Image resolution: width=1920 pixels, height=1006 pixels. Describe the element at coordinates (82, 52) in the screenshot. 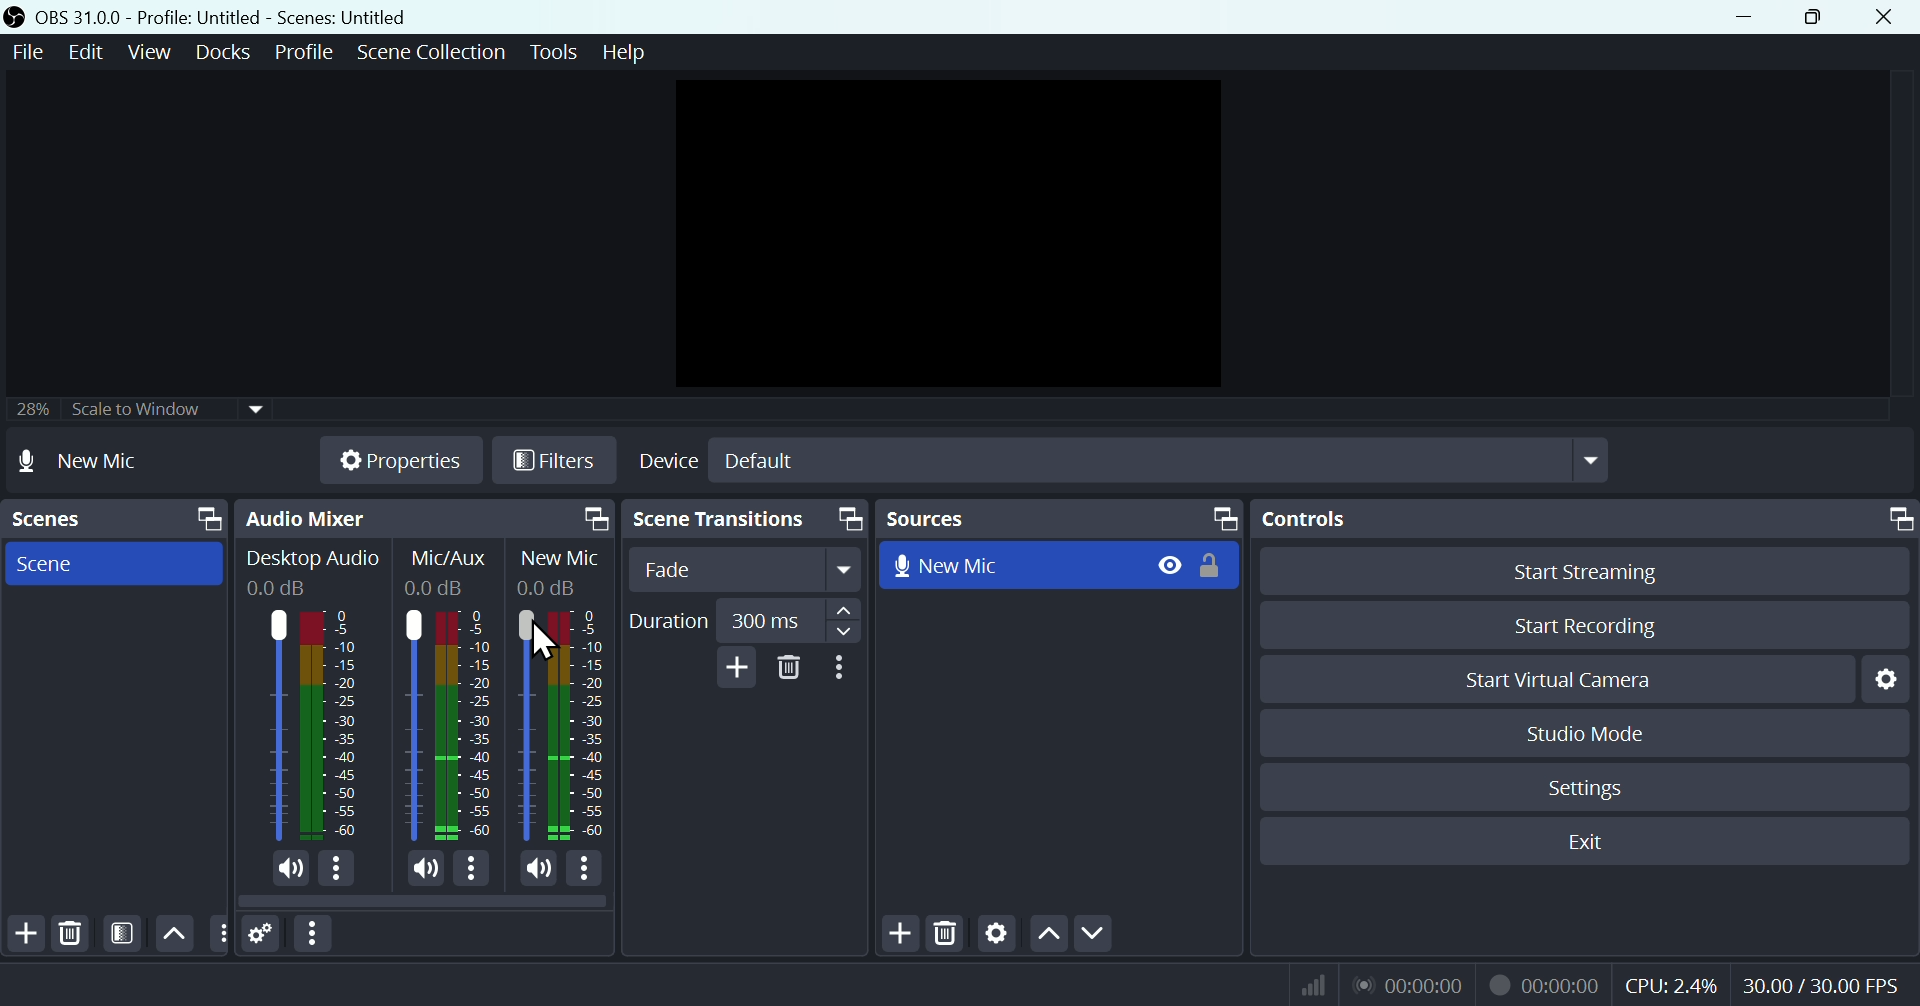

I see `Edit` at that location.